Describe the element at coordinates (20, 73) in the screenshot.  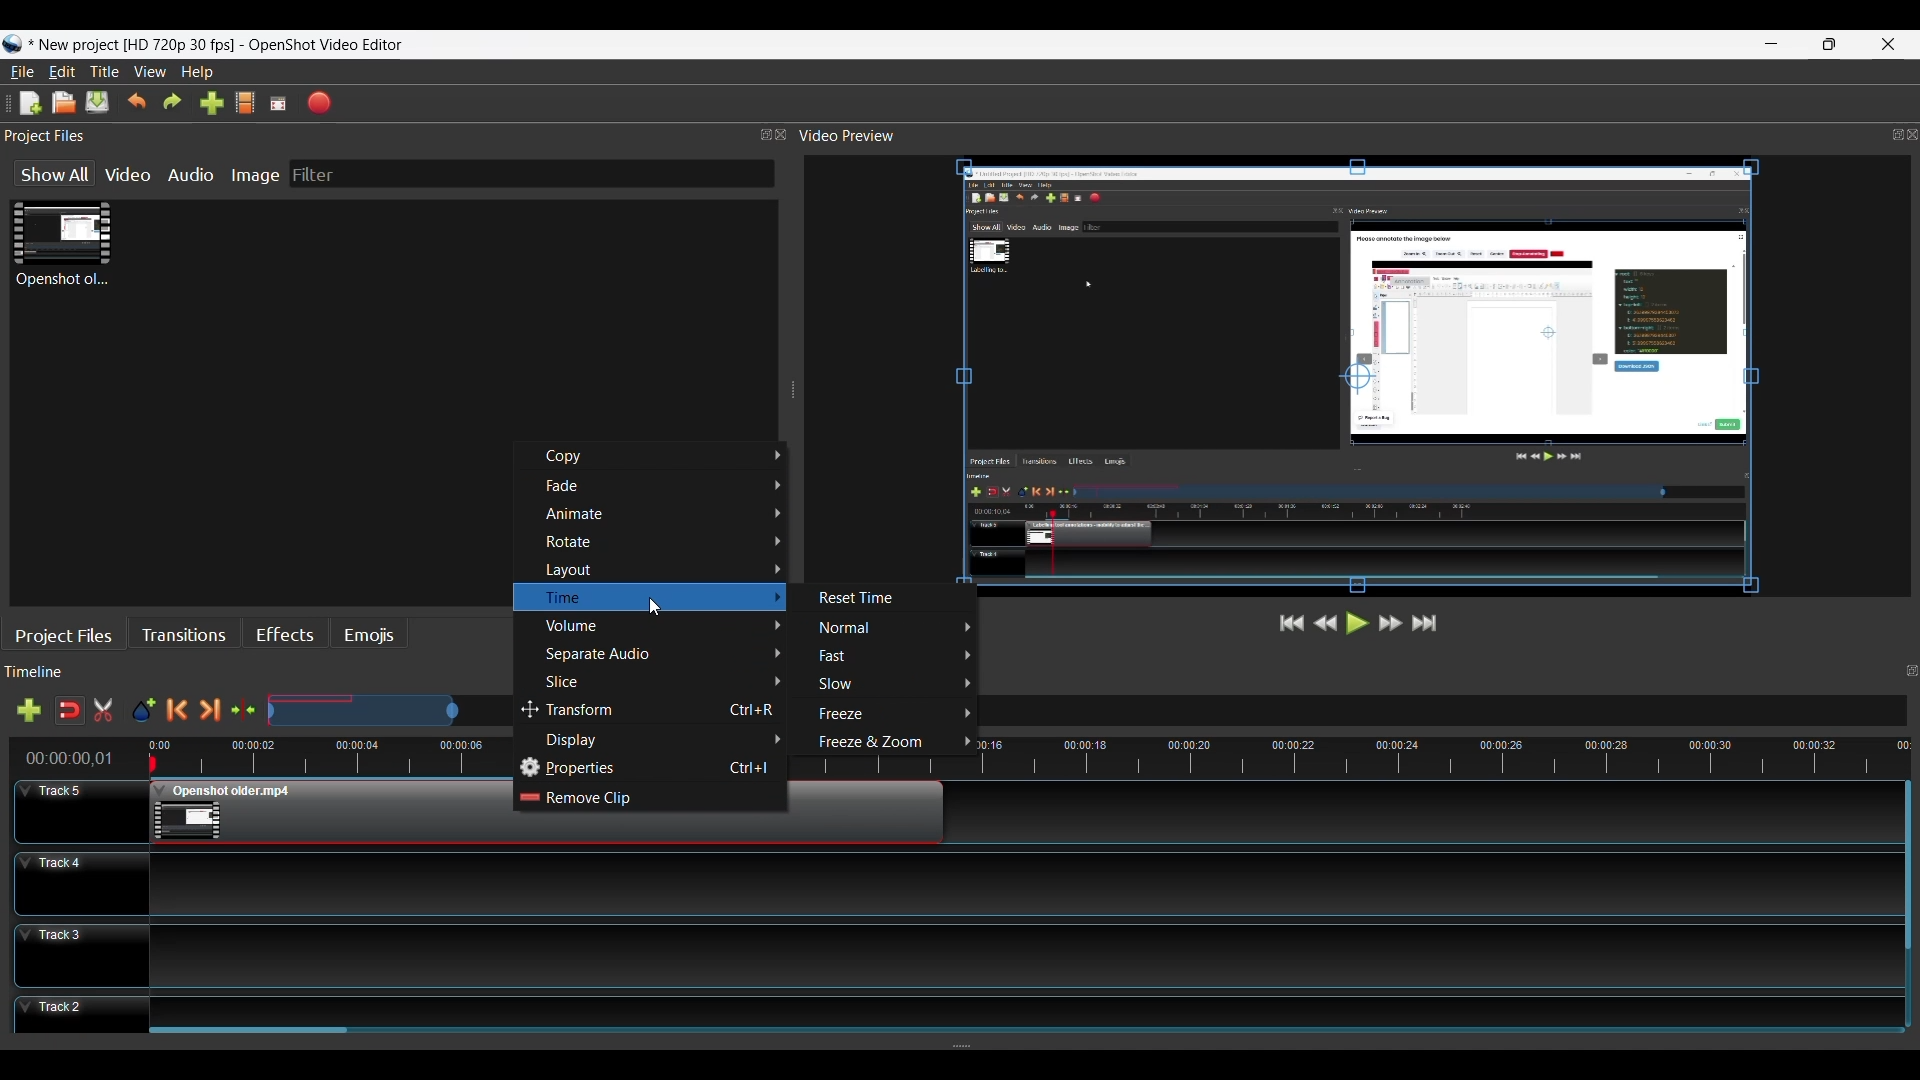
I see `File` at that location.